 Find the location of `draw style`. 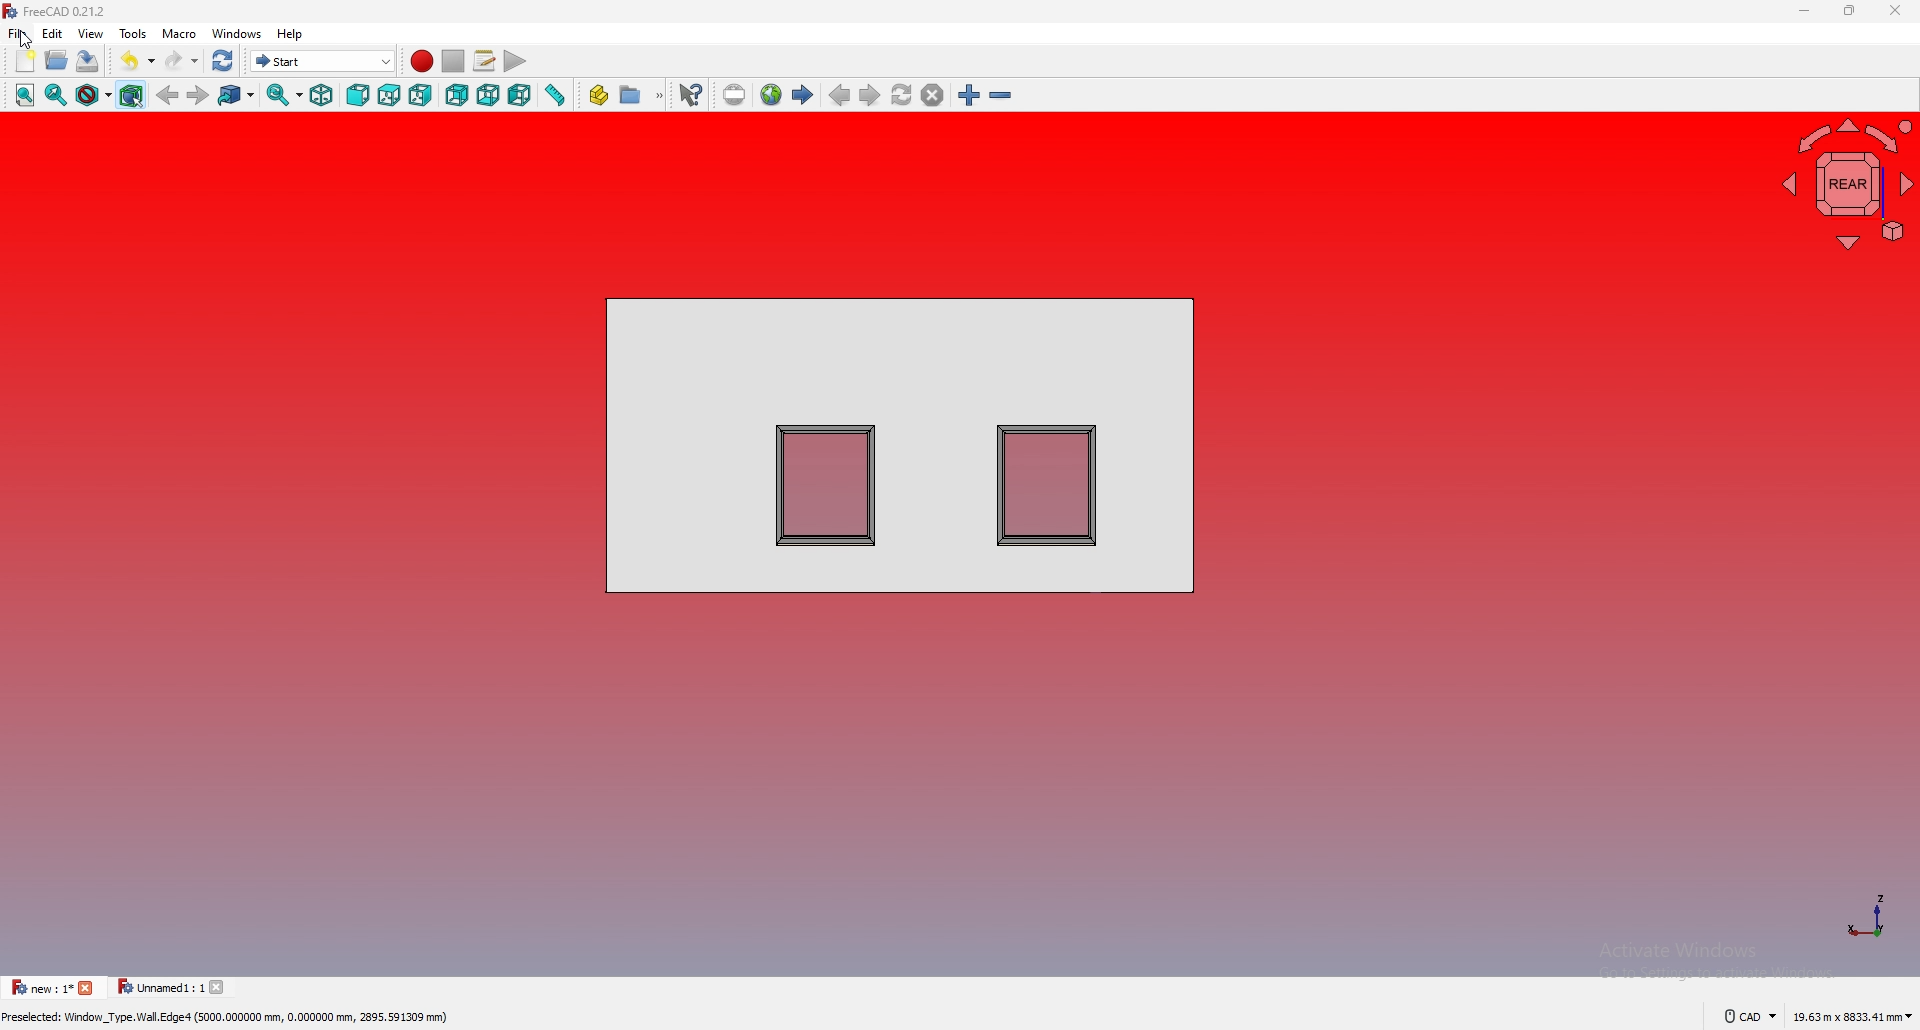

draw style is located at coordinates (94, 95).